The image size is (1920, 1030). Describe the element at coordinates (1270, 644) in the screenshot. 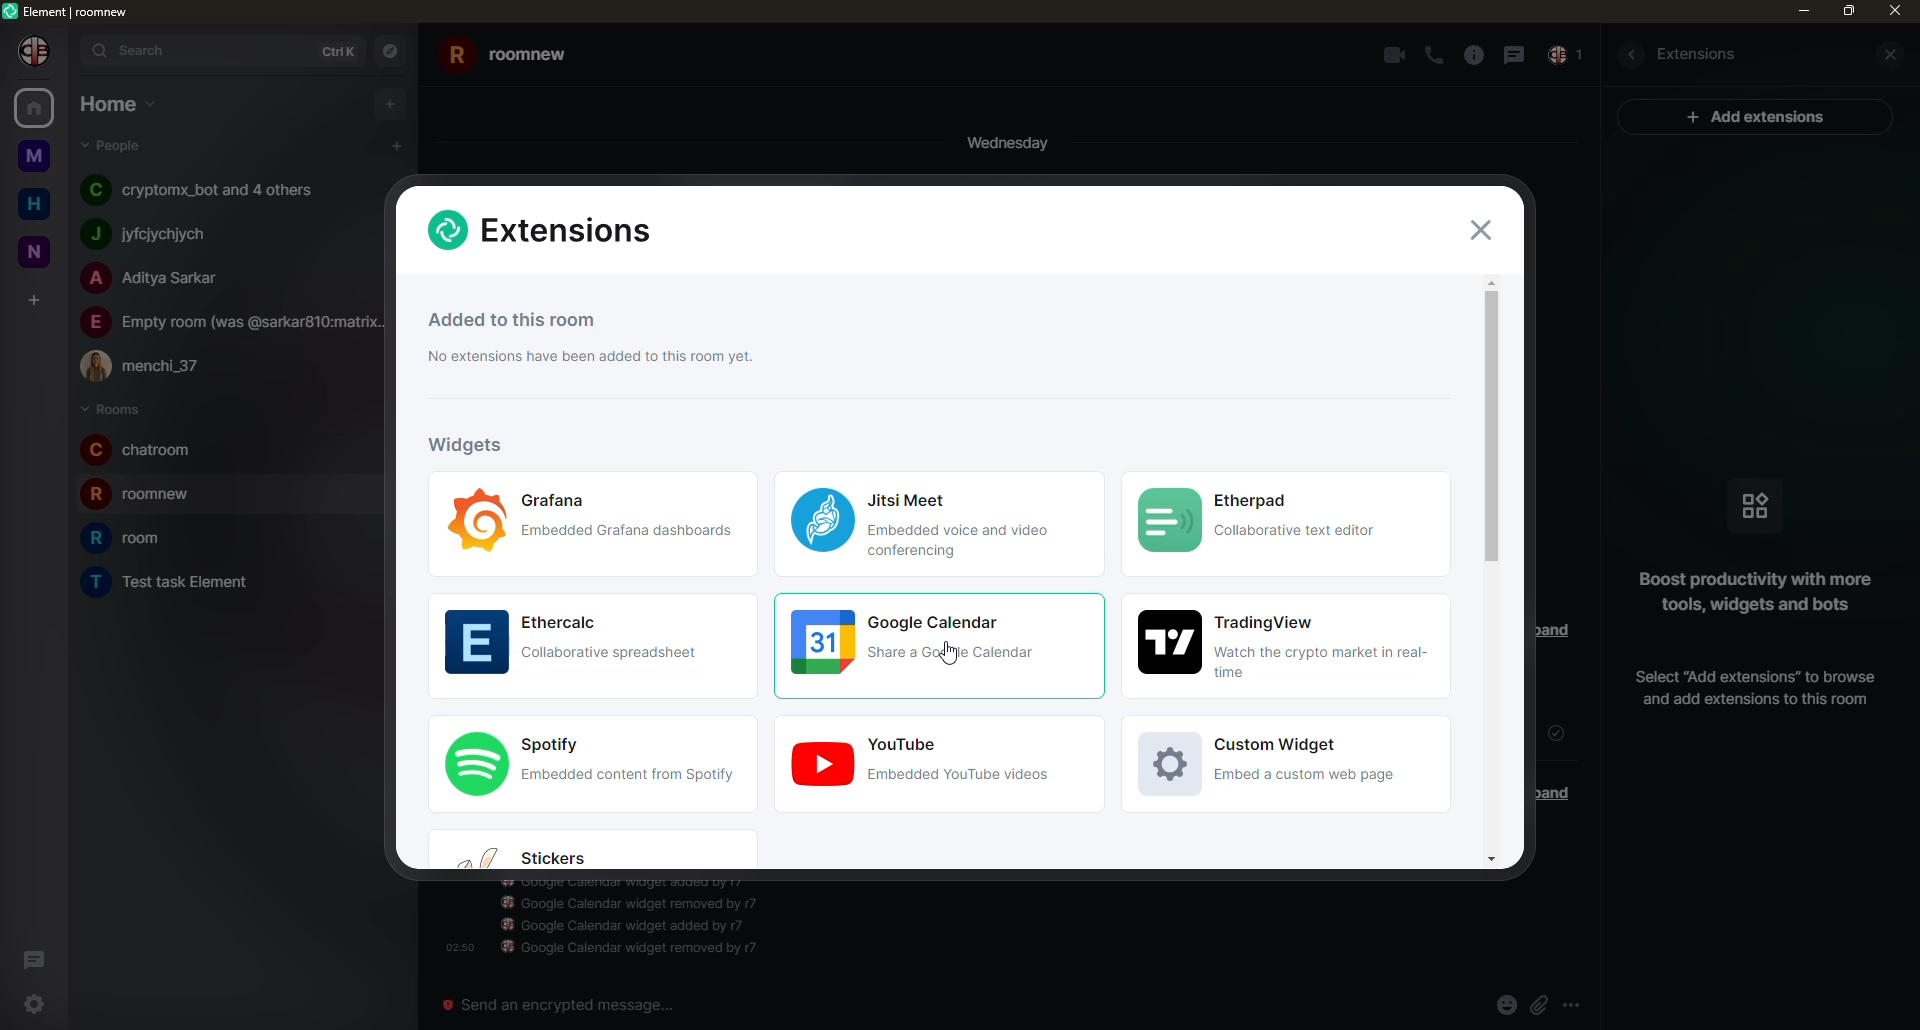

I see `widgets` at that location.